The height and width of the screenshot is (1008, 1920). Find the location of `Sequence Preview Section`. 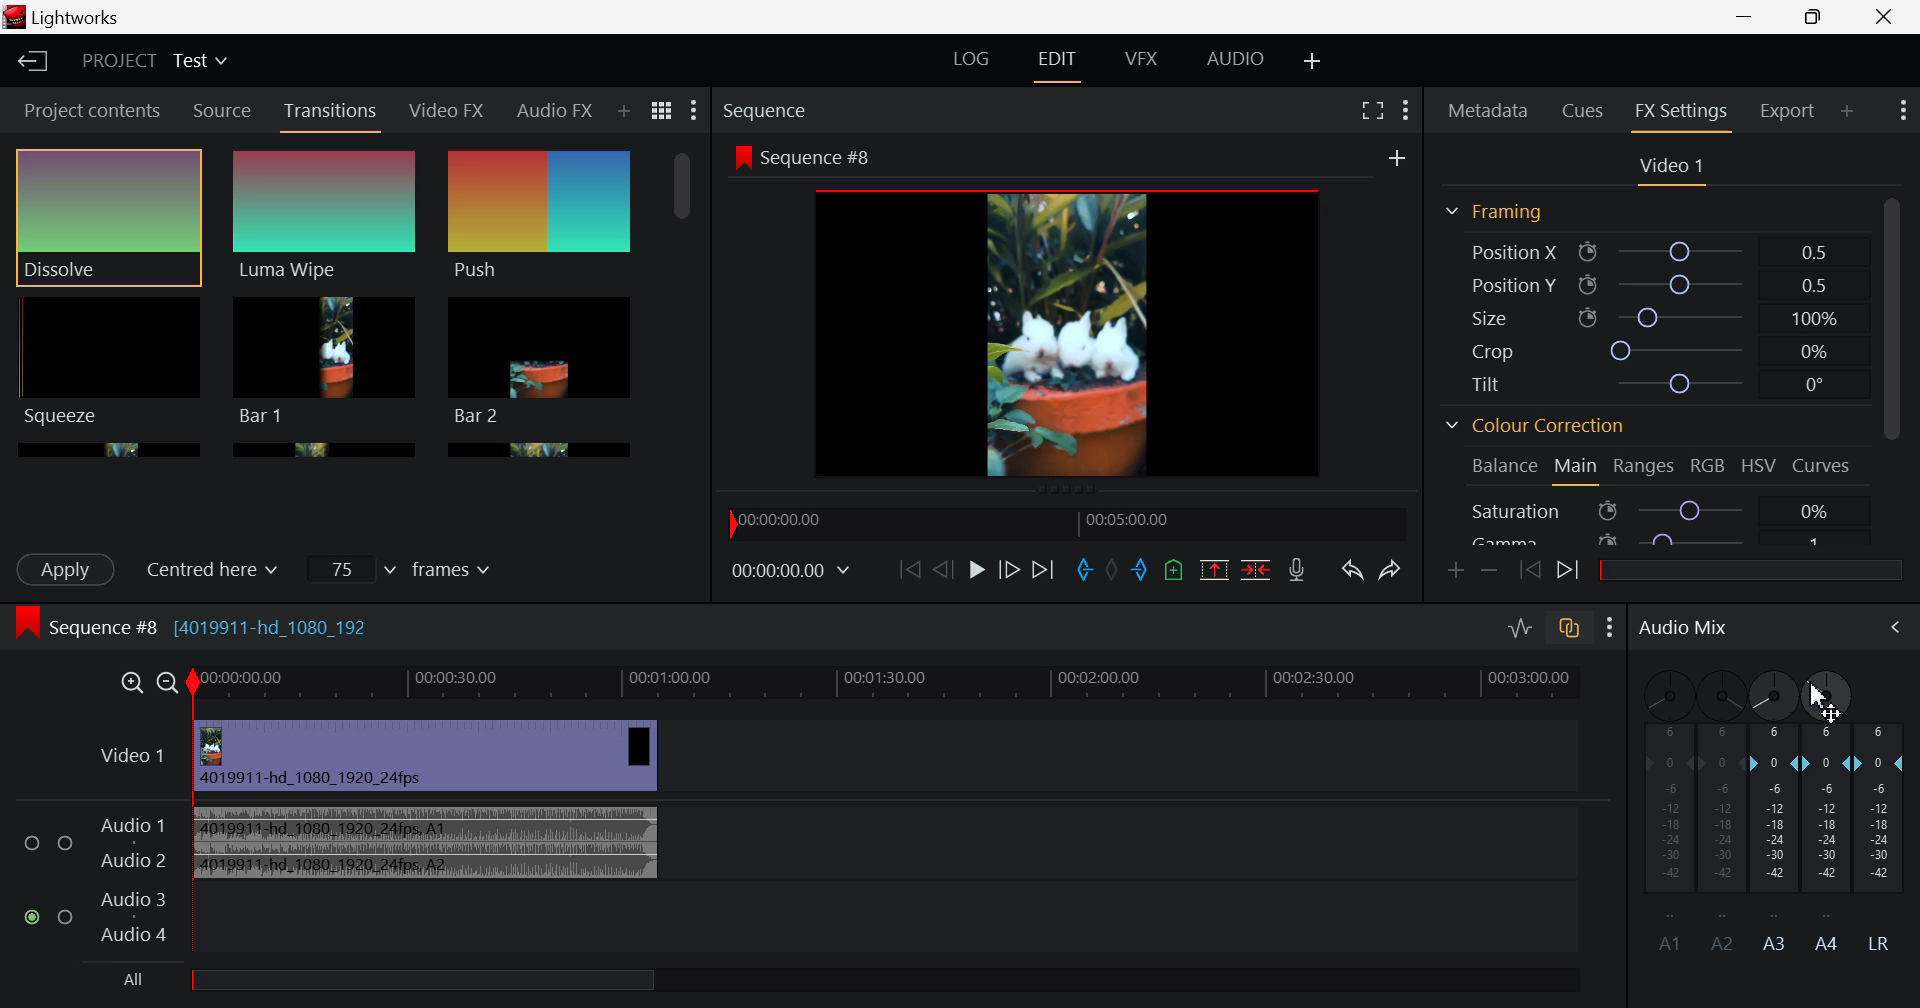

Sequence Preview Section is located at coordinates (769, 110).